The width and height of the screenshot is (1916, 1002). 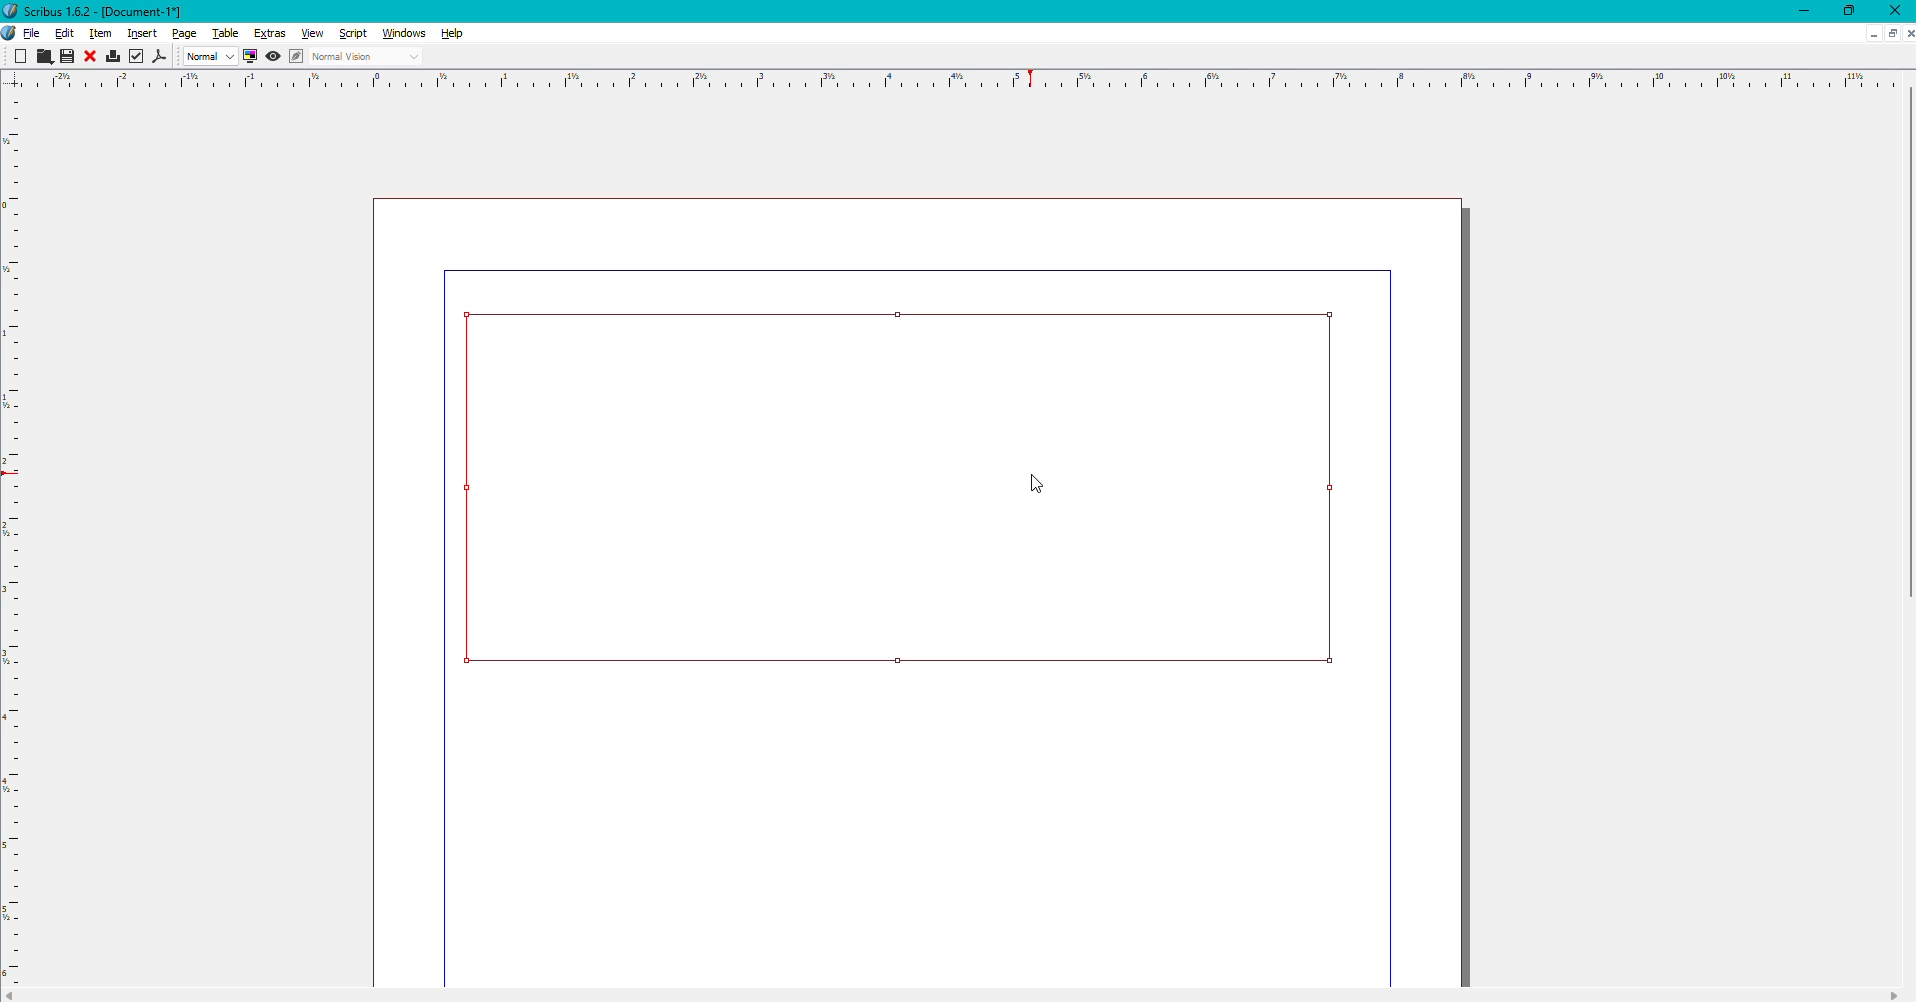 I want to click on Normal, so click(x=208, y=57).